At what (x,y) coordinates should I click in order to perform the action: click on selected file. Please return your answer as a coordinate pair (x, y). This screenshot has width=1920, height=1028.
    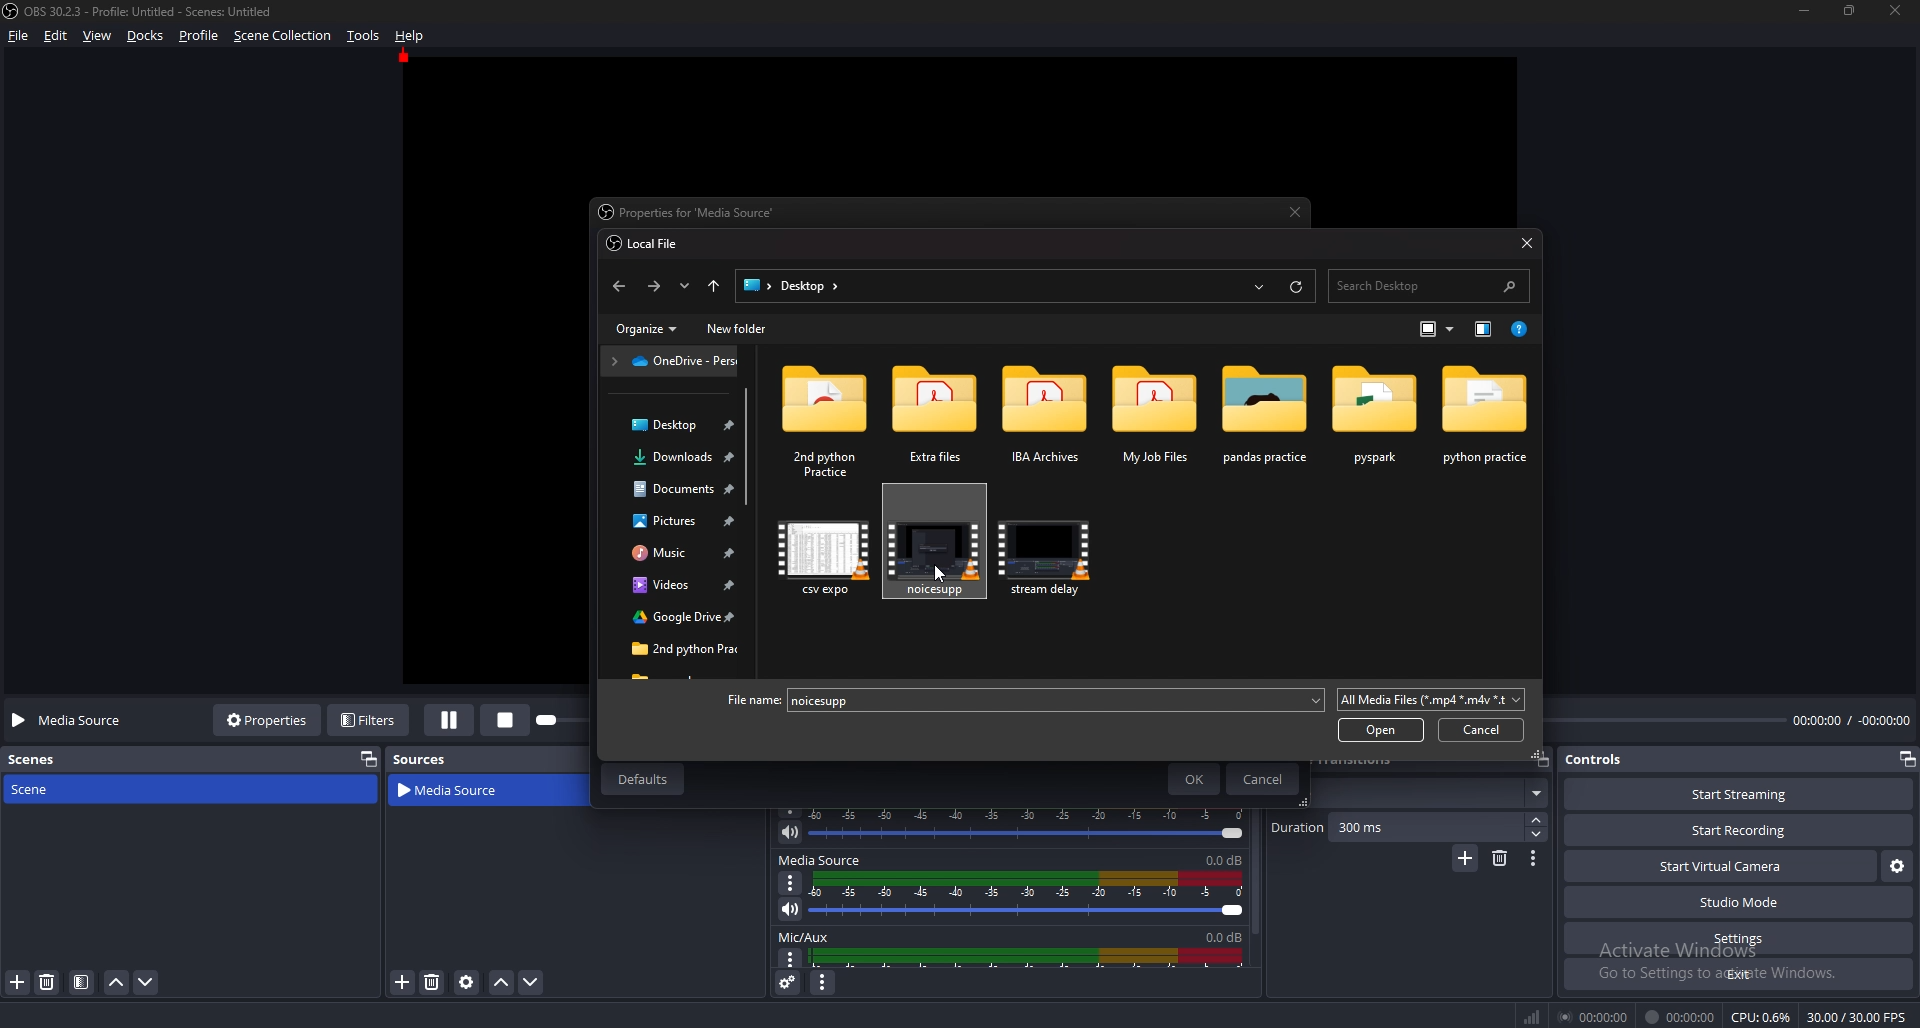
    Looking at the image, I should click on (839, 699).